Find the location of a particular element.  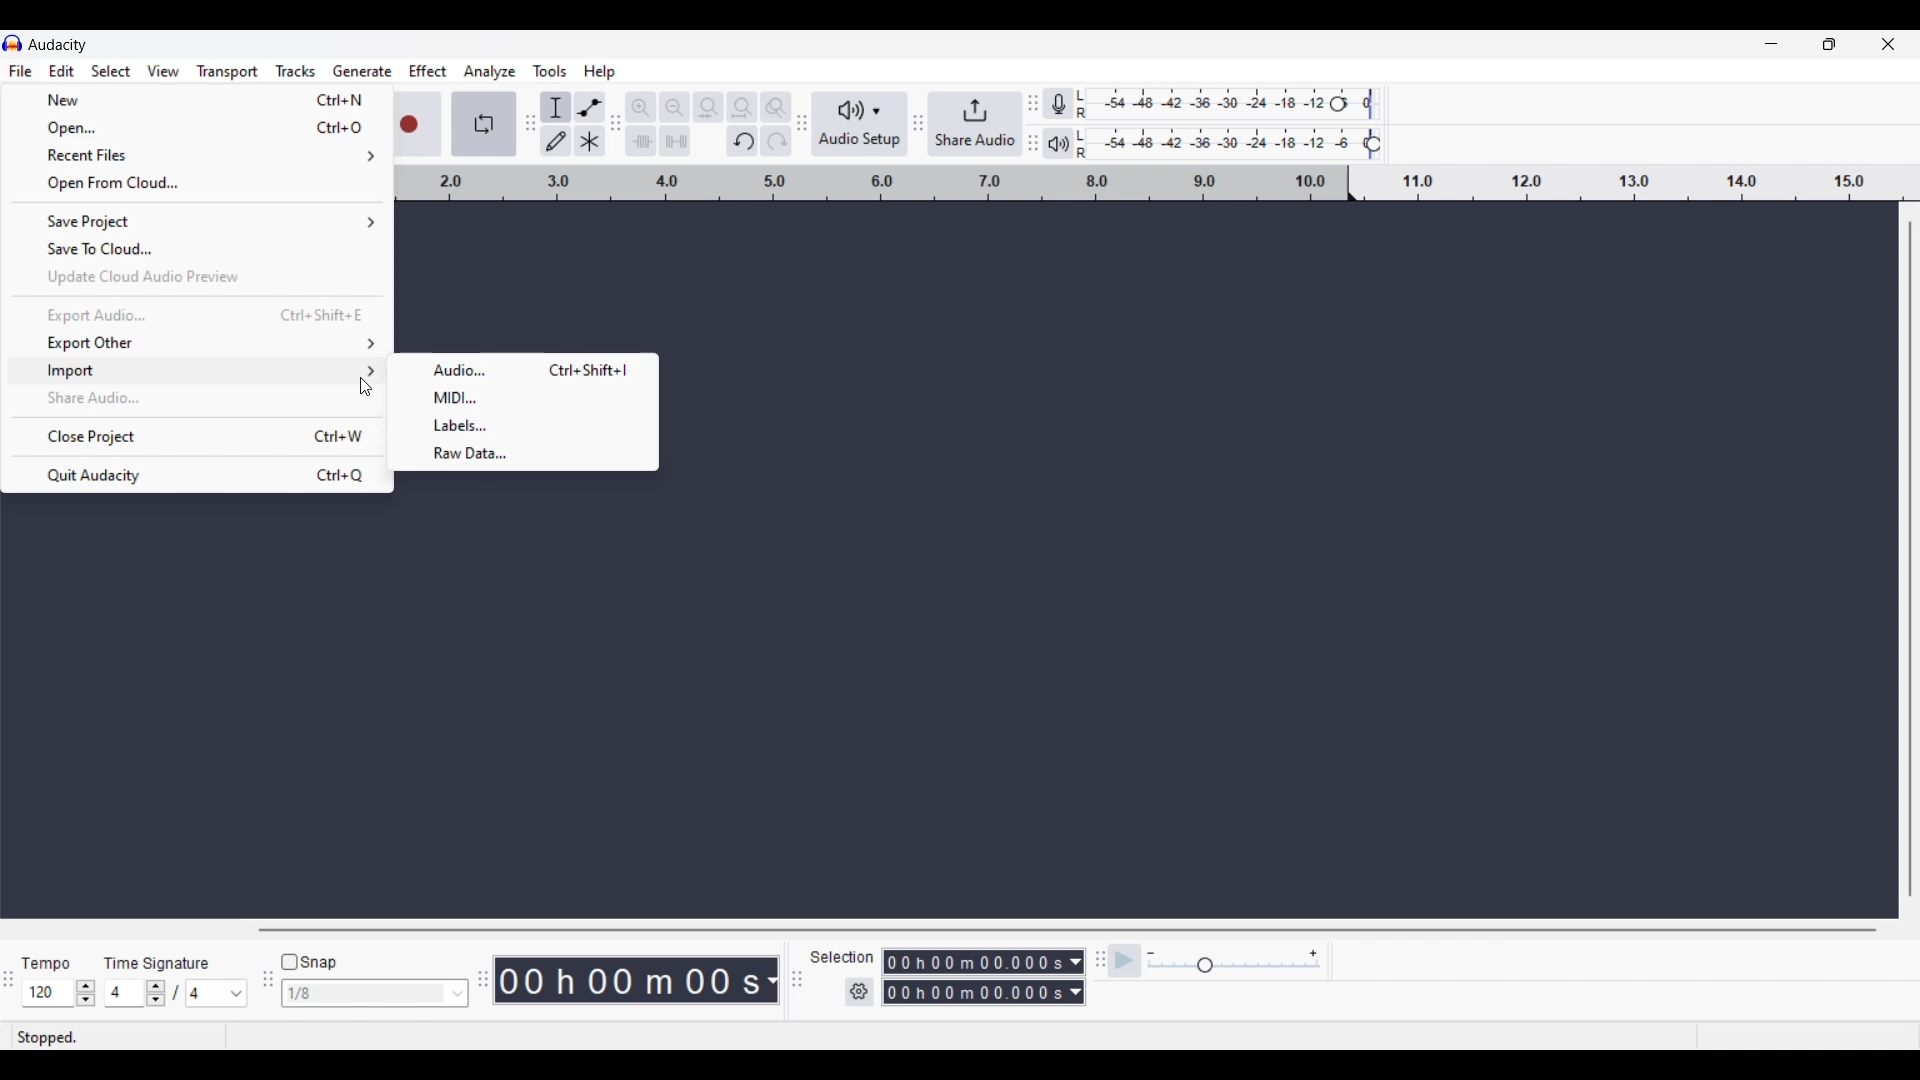

Audio   Ctrl+Shift+I is located at coordinates (524, 369).